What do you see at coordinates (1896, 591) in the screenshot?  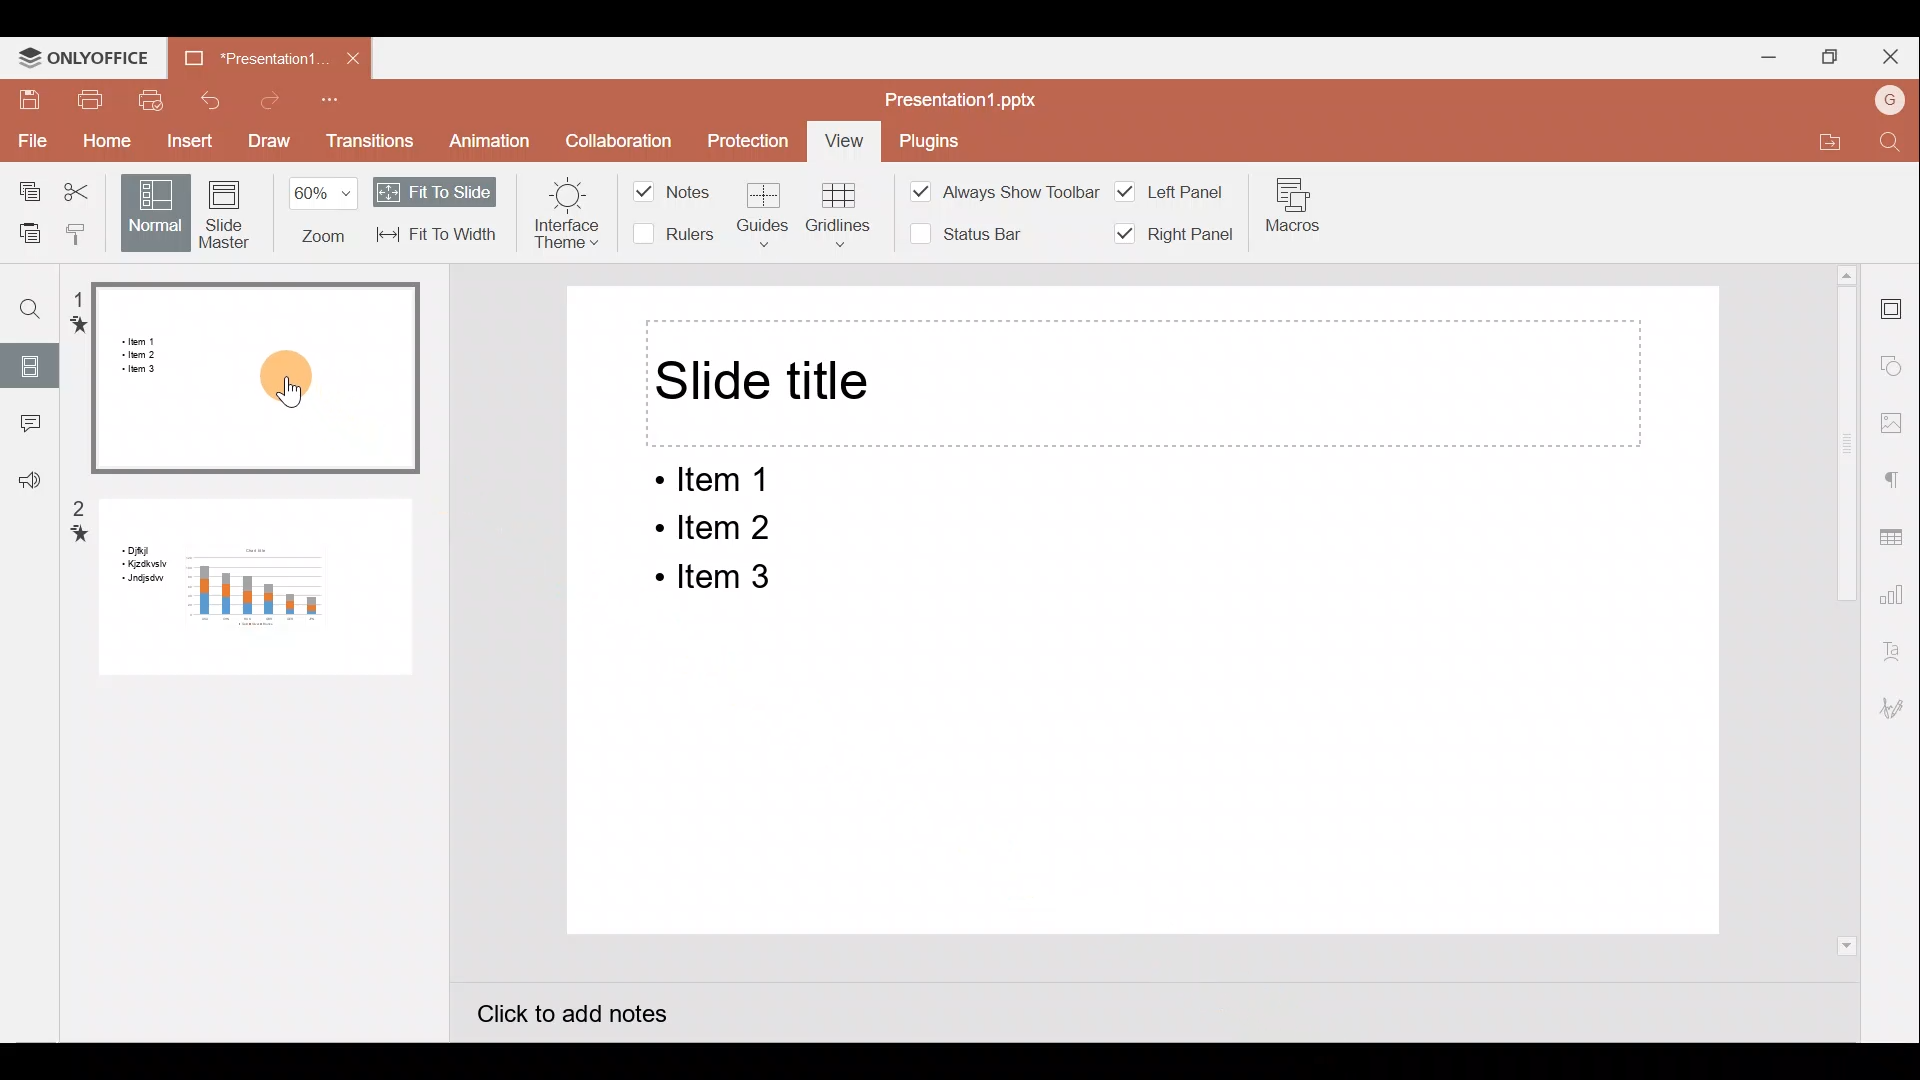 I see `Chart settings` at bounding box center [1896, 591].